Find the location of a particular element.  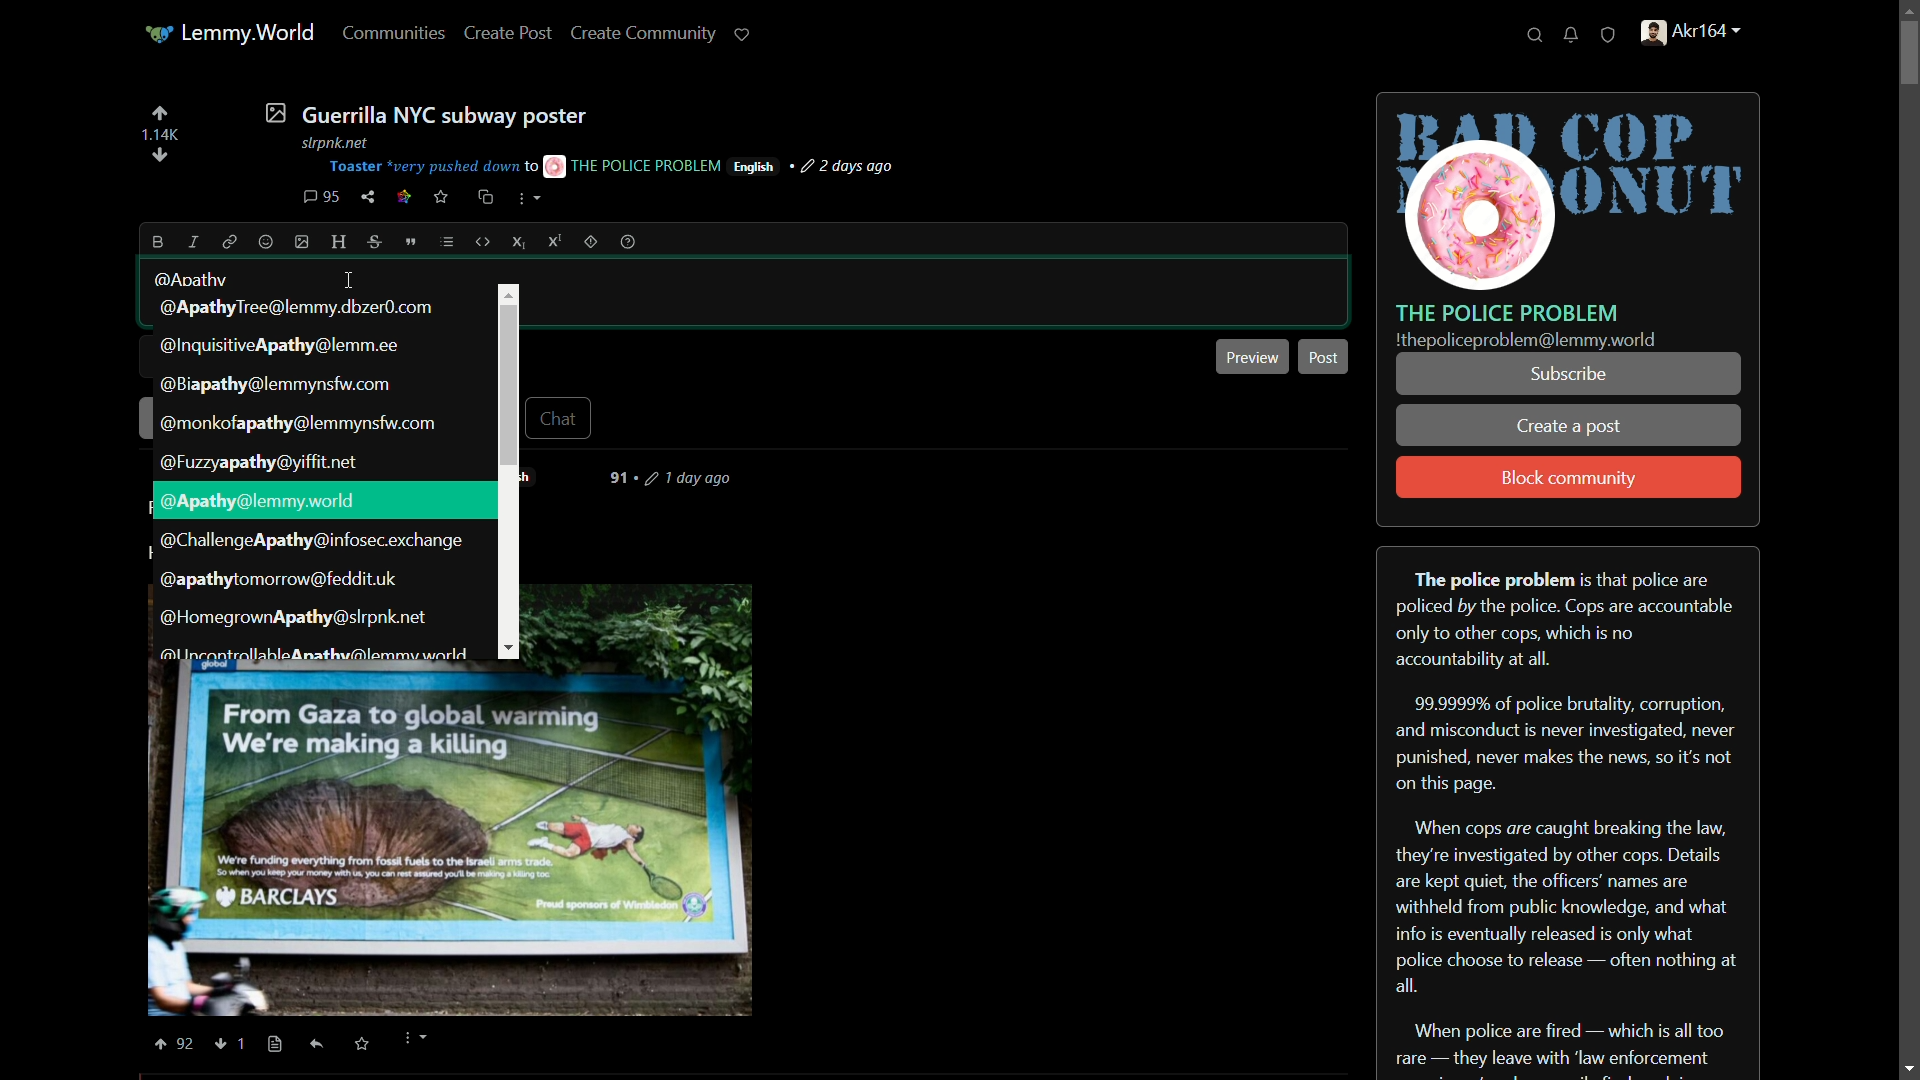

code is located at coordinates (484, 242).